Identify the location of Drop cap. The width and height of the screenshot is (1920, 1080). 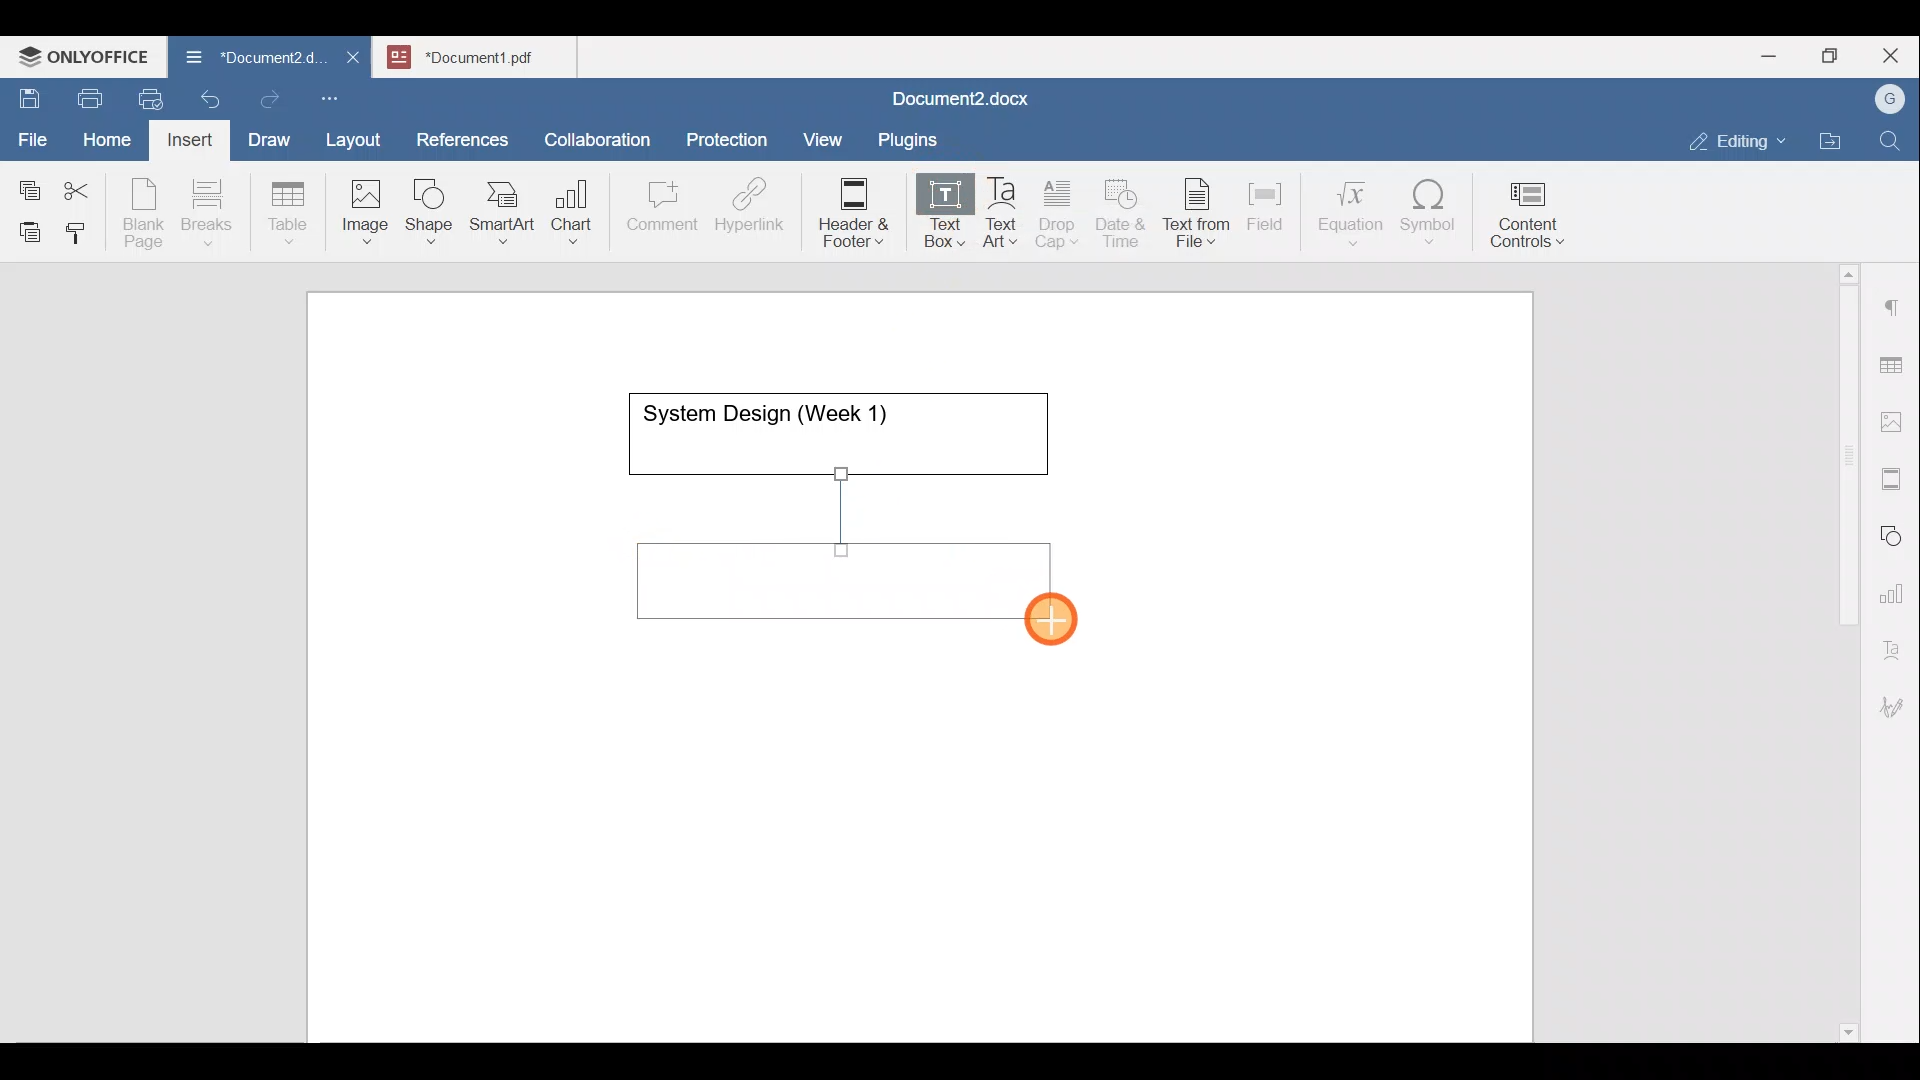
(1061, 211).